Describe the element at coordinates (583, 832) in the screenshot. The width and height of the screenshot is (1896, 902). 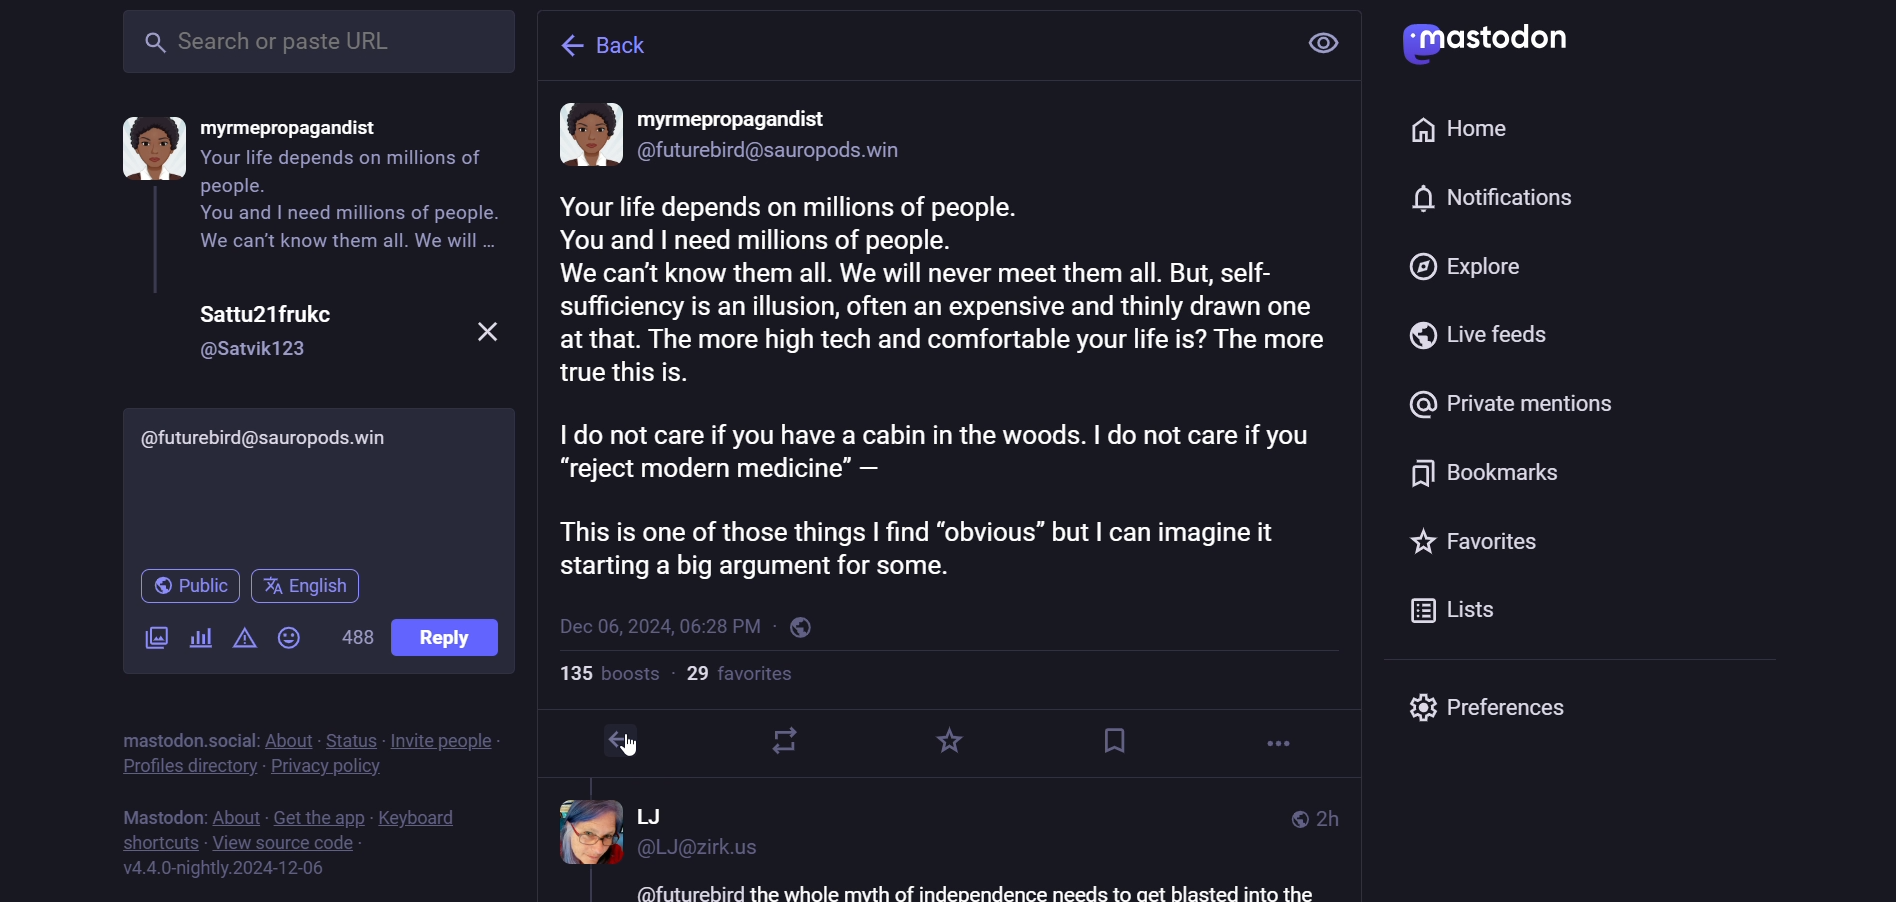
I see `display picture` at that location.